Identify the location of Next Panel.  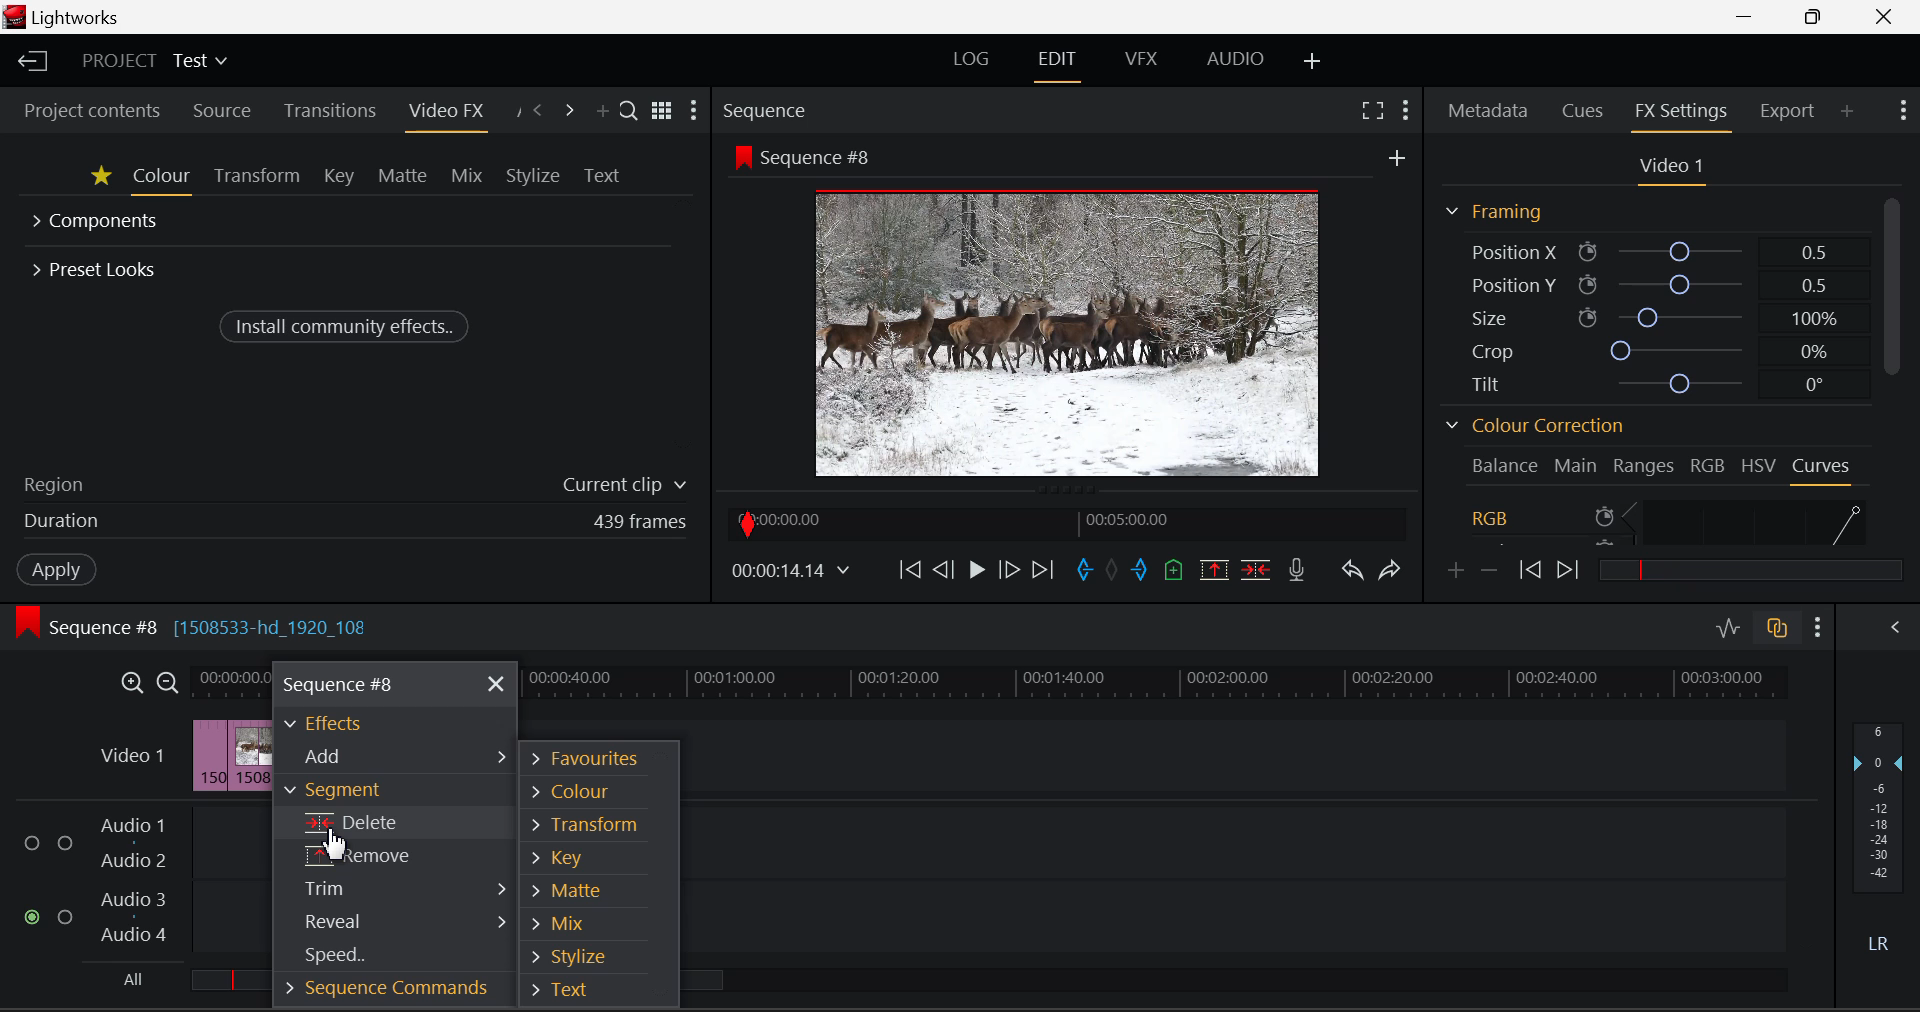
(569, 108).